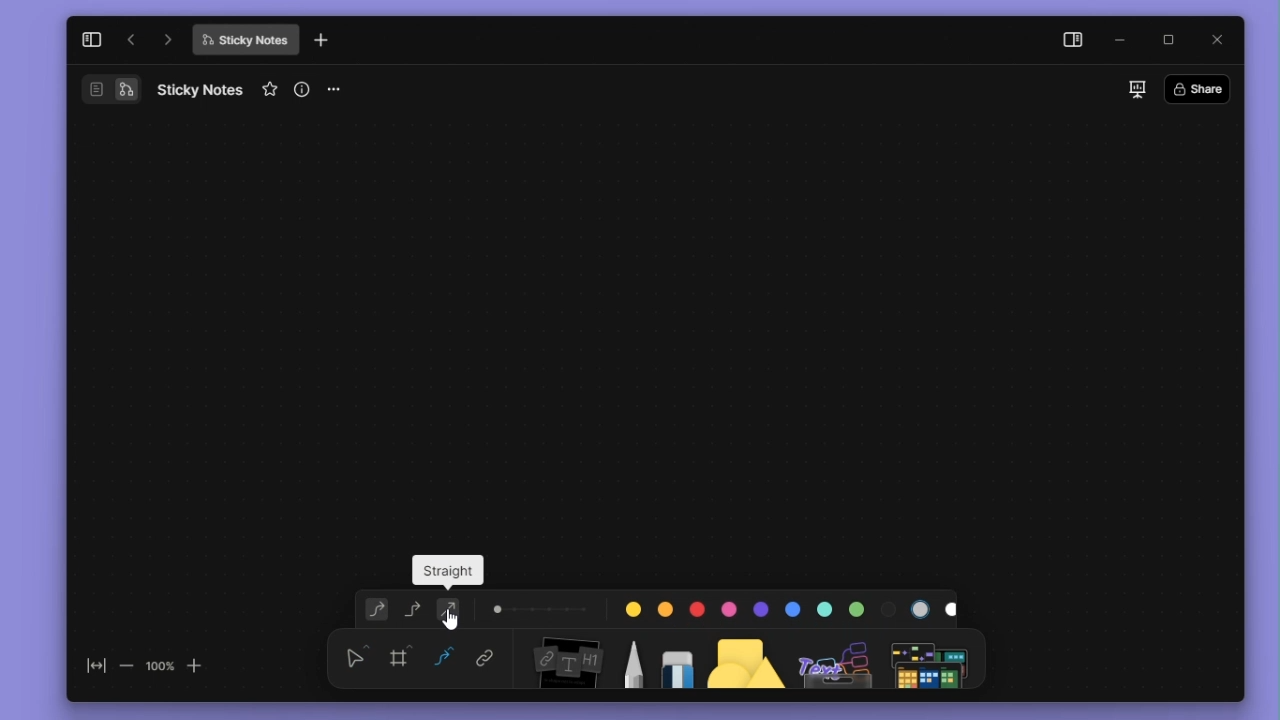 This screenshot has height=720, width=1280. I want to click on color pallete, so click(785, 605).